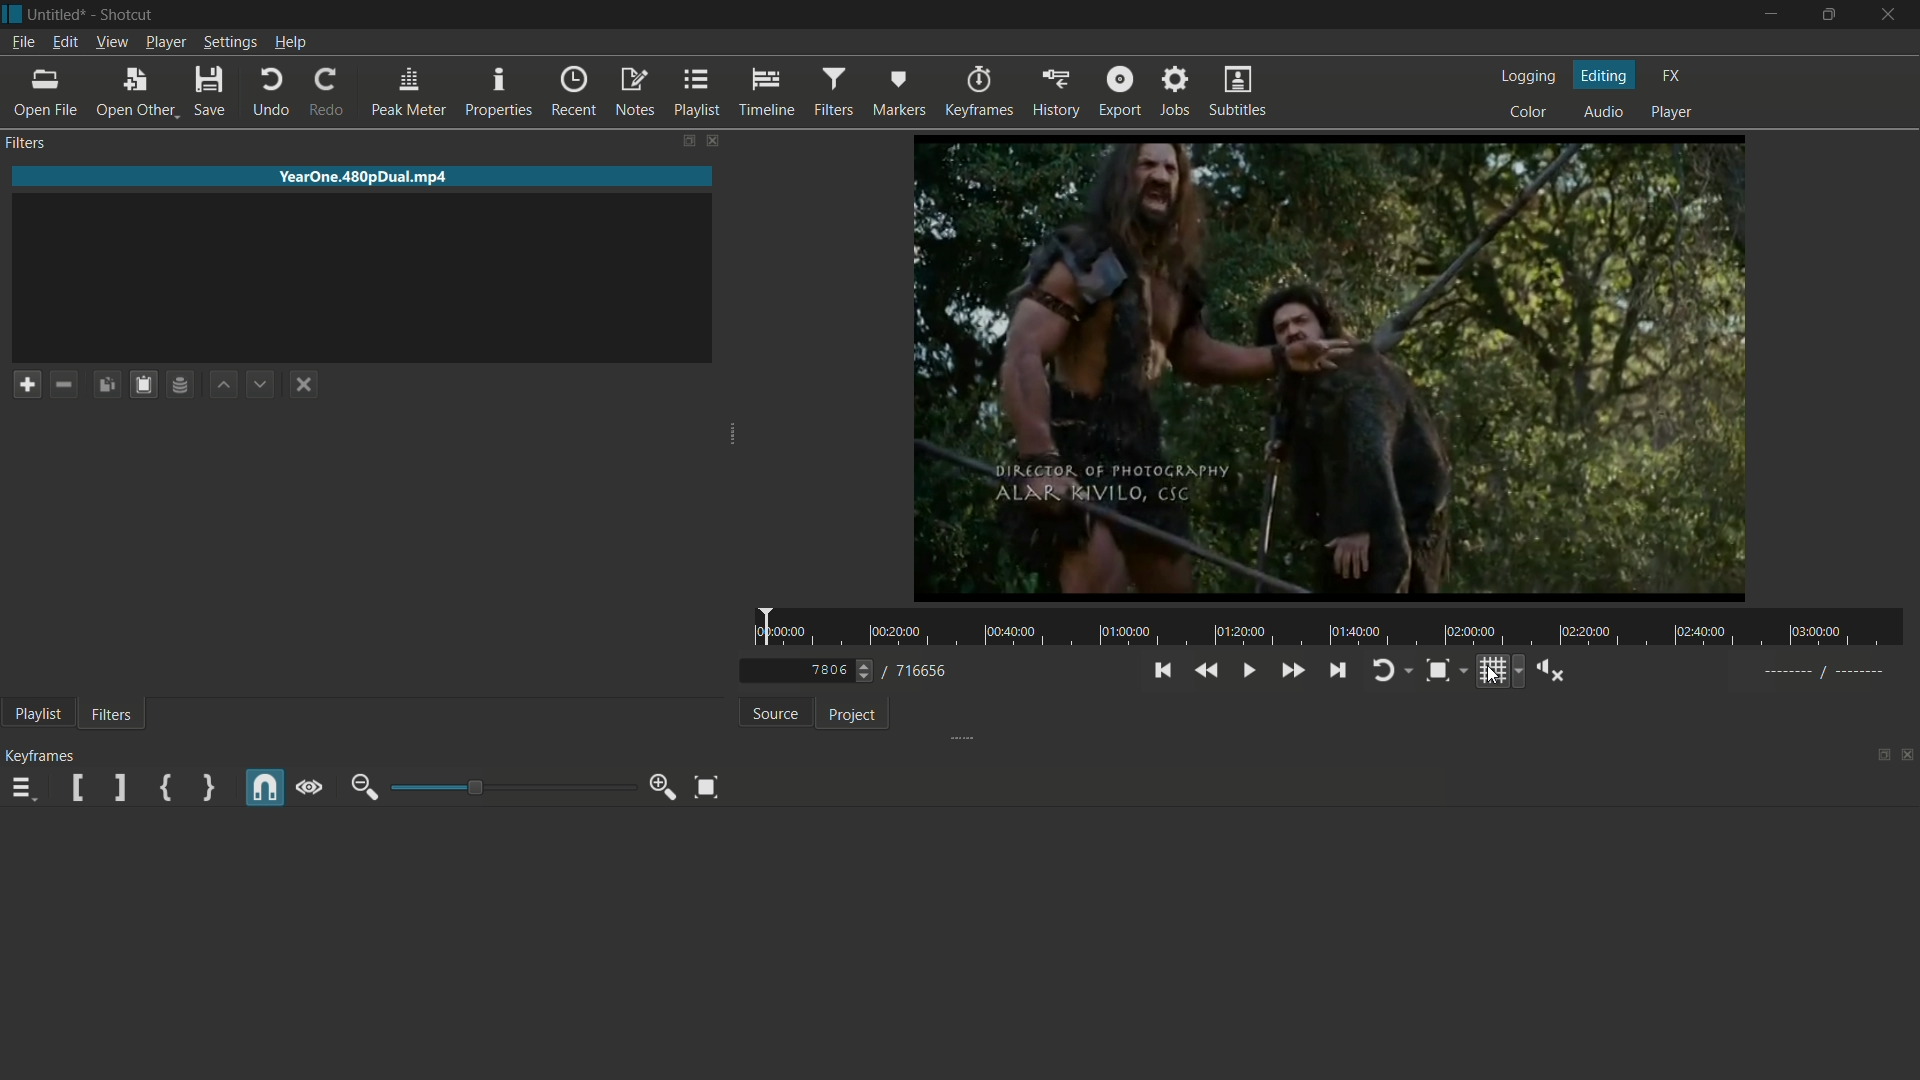 Image resolution: width=1920 pixels, height=1080 pixels. What do you see at coordinates (271, 91) in the screenshot?
I see `undo` at bounding box center [271, 91].